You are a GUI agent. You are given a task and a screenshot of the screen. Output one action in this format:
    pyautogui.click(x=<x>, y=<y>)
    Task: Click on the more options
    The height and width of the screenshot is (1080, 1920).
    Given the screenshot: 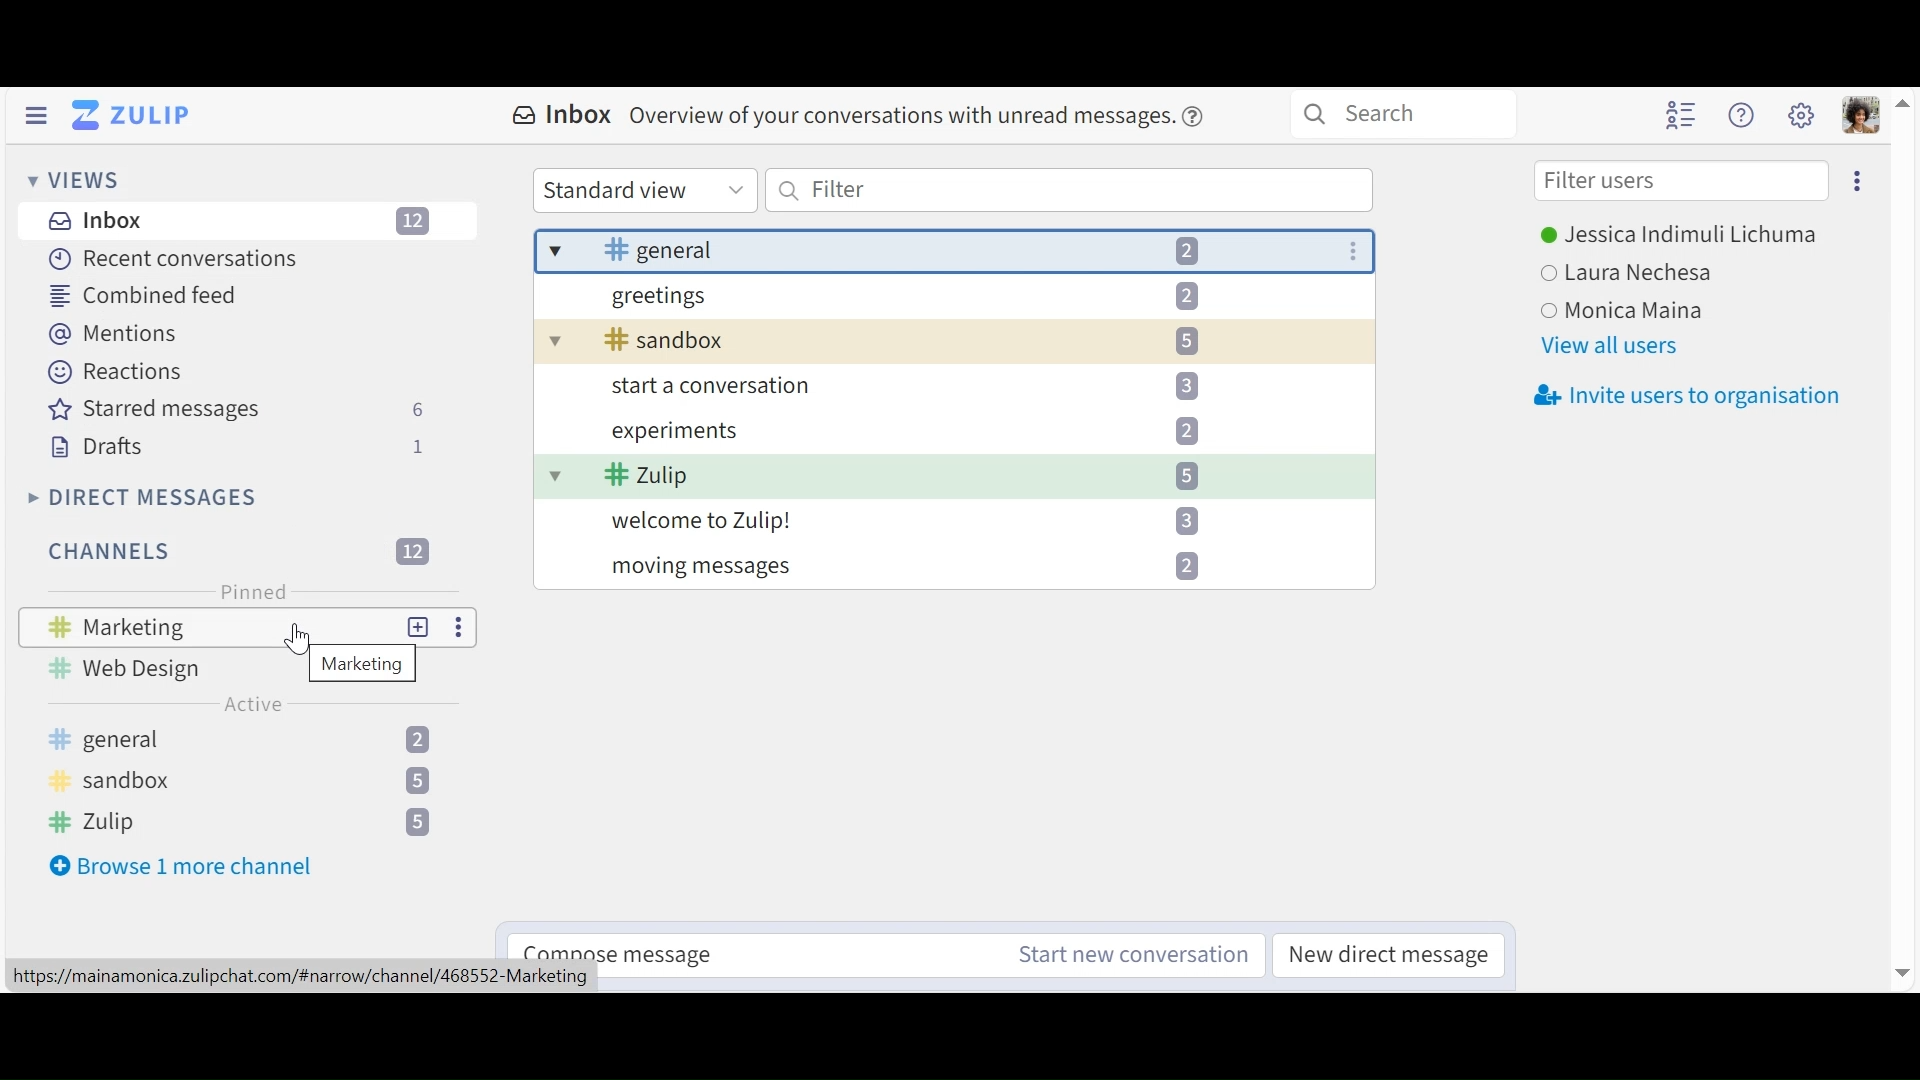 What is the action you would take?
    pyautogui.click(x=458, y=626)
    